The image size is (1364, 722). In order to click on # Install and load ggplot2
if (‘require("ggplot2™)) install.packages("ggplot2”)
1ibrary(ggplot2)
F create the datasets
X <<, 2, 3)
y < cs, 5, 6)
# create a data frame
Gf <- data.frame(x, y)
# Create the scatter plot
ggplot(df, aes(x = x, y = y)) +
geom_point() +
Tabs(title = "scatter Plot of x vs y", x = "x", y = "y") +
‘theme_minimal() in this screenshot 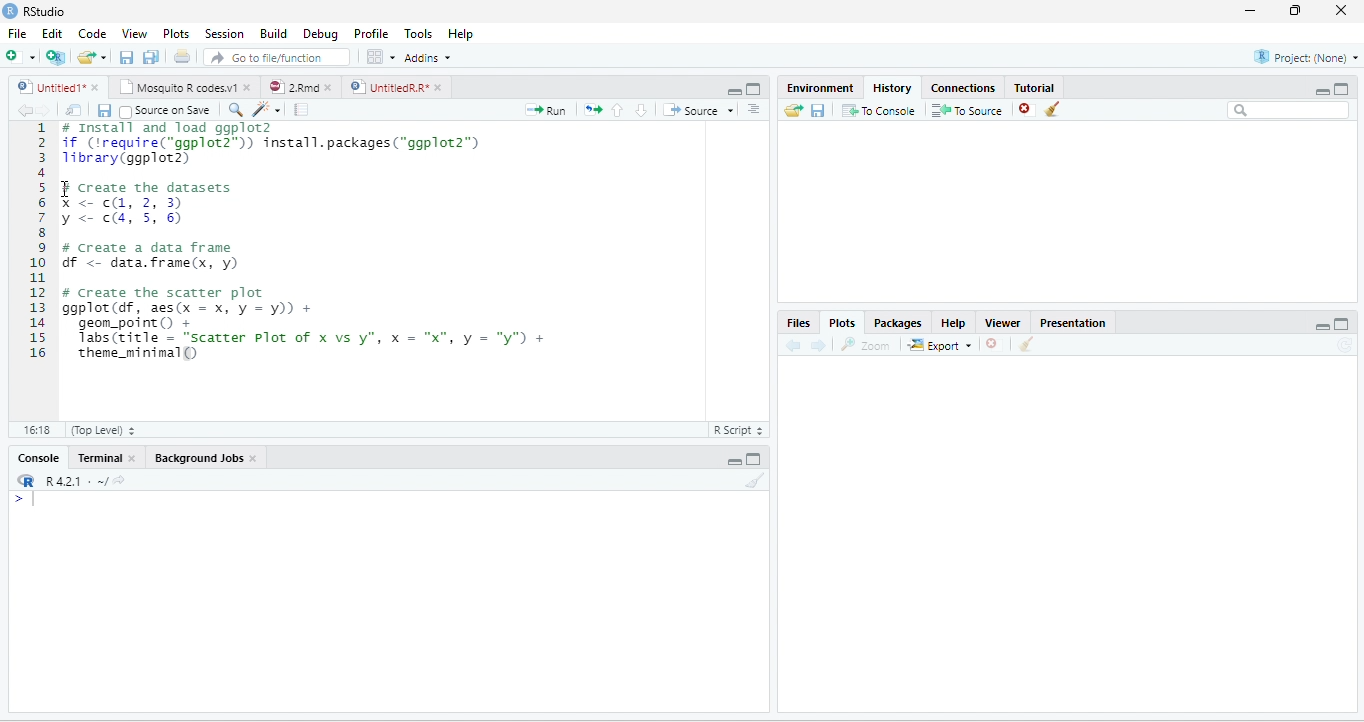, I will do `click(305, 242)`.